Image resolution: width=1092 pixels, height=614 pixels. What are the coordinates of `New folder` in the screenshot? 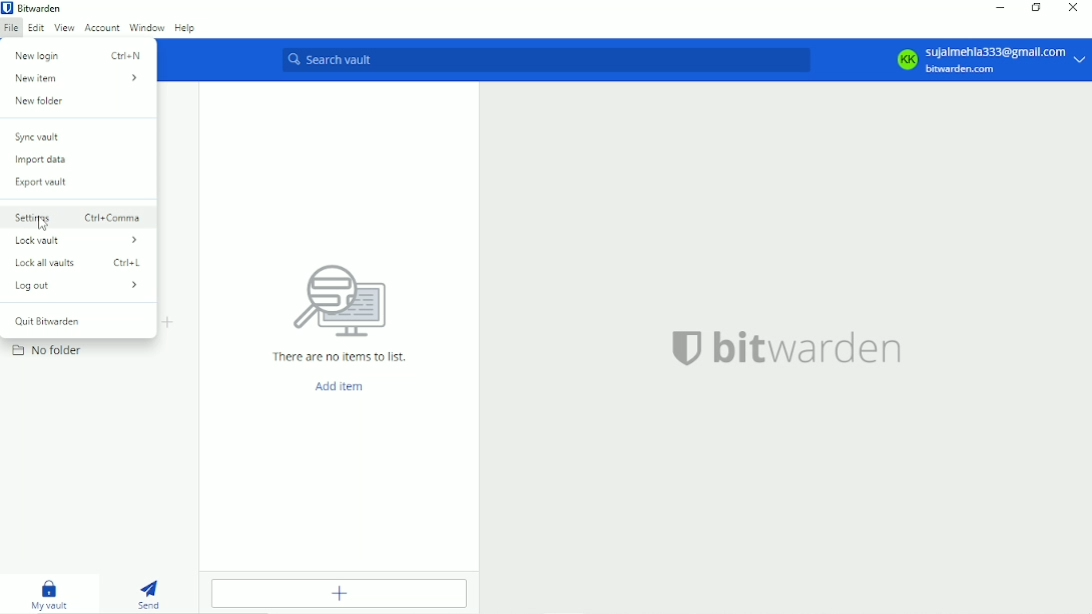 It's located at (40, 103).